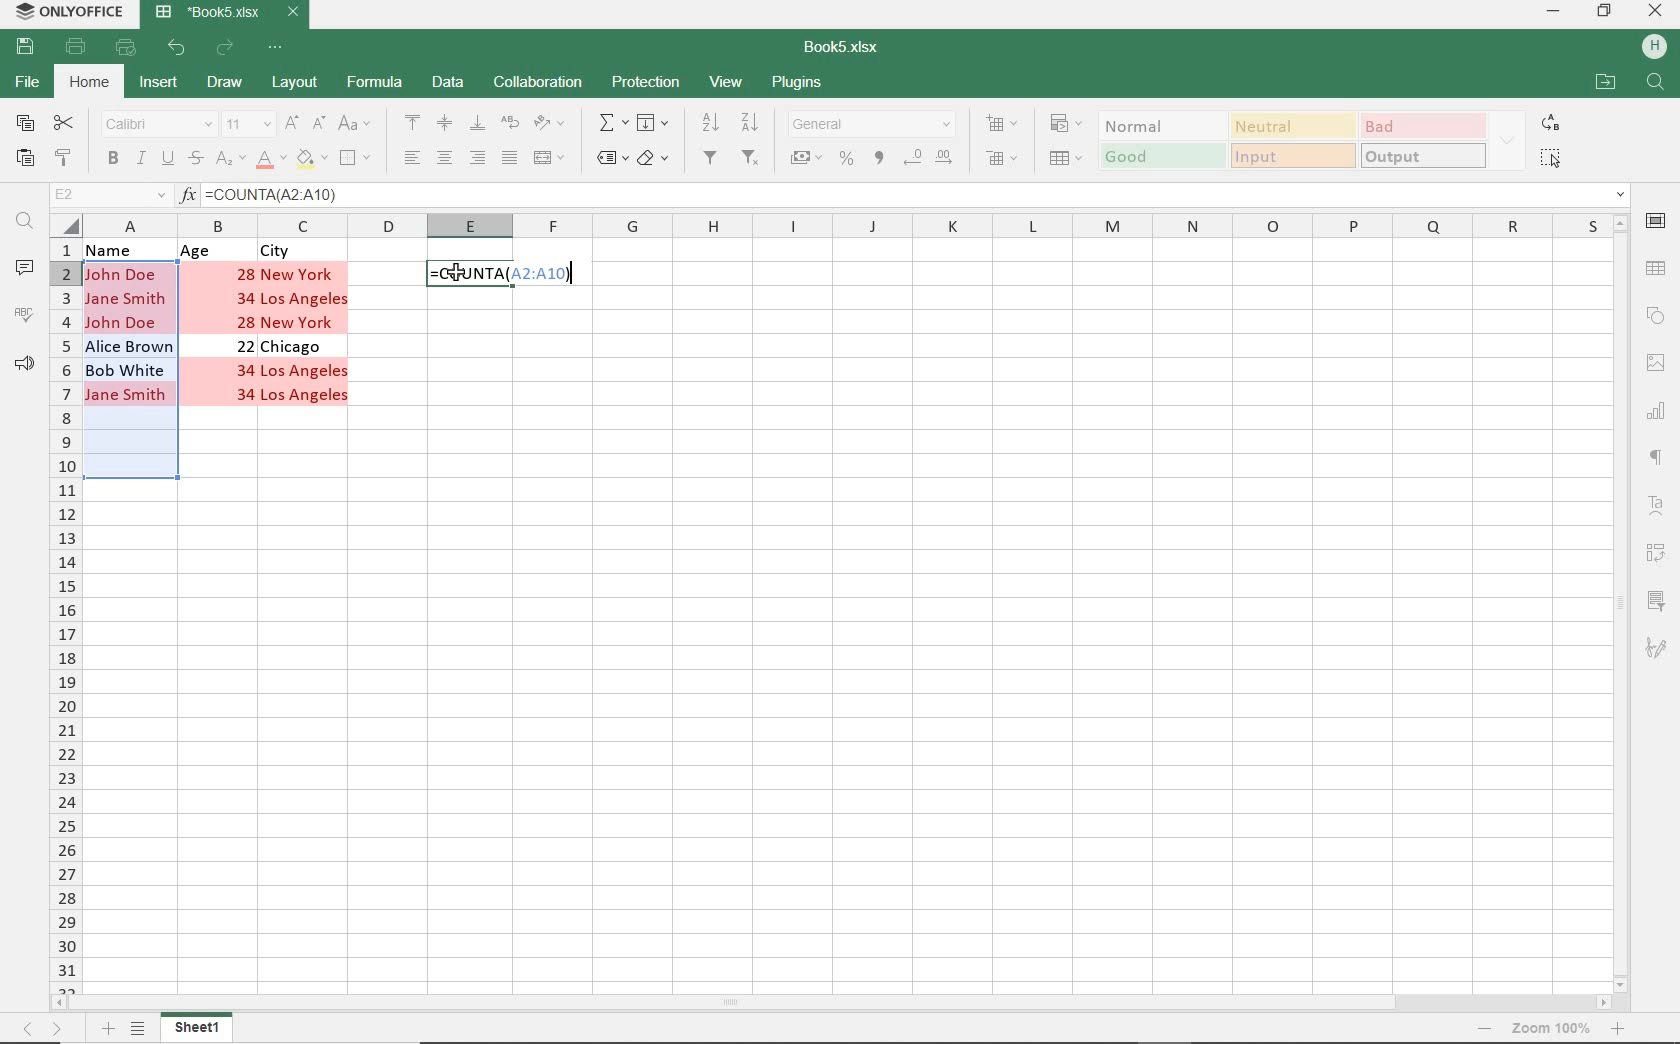 Image resolution: width=1680 pixels, height=1044 pixels. Describe the element at coordinates (24, 47) in the screenshot. I see `SAVE` at that location.